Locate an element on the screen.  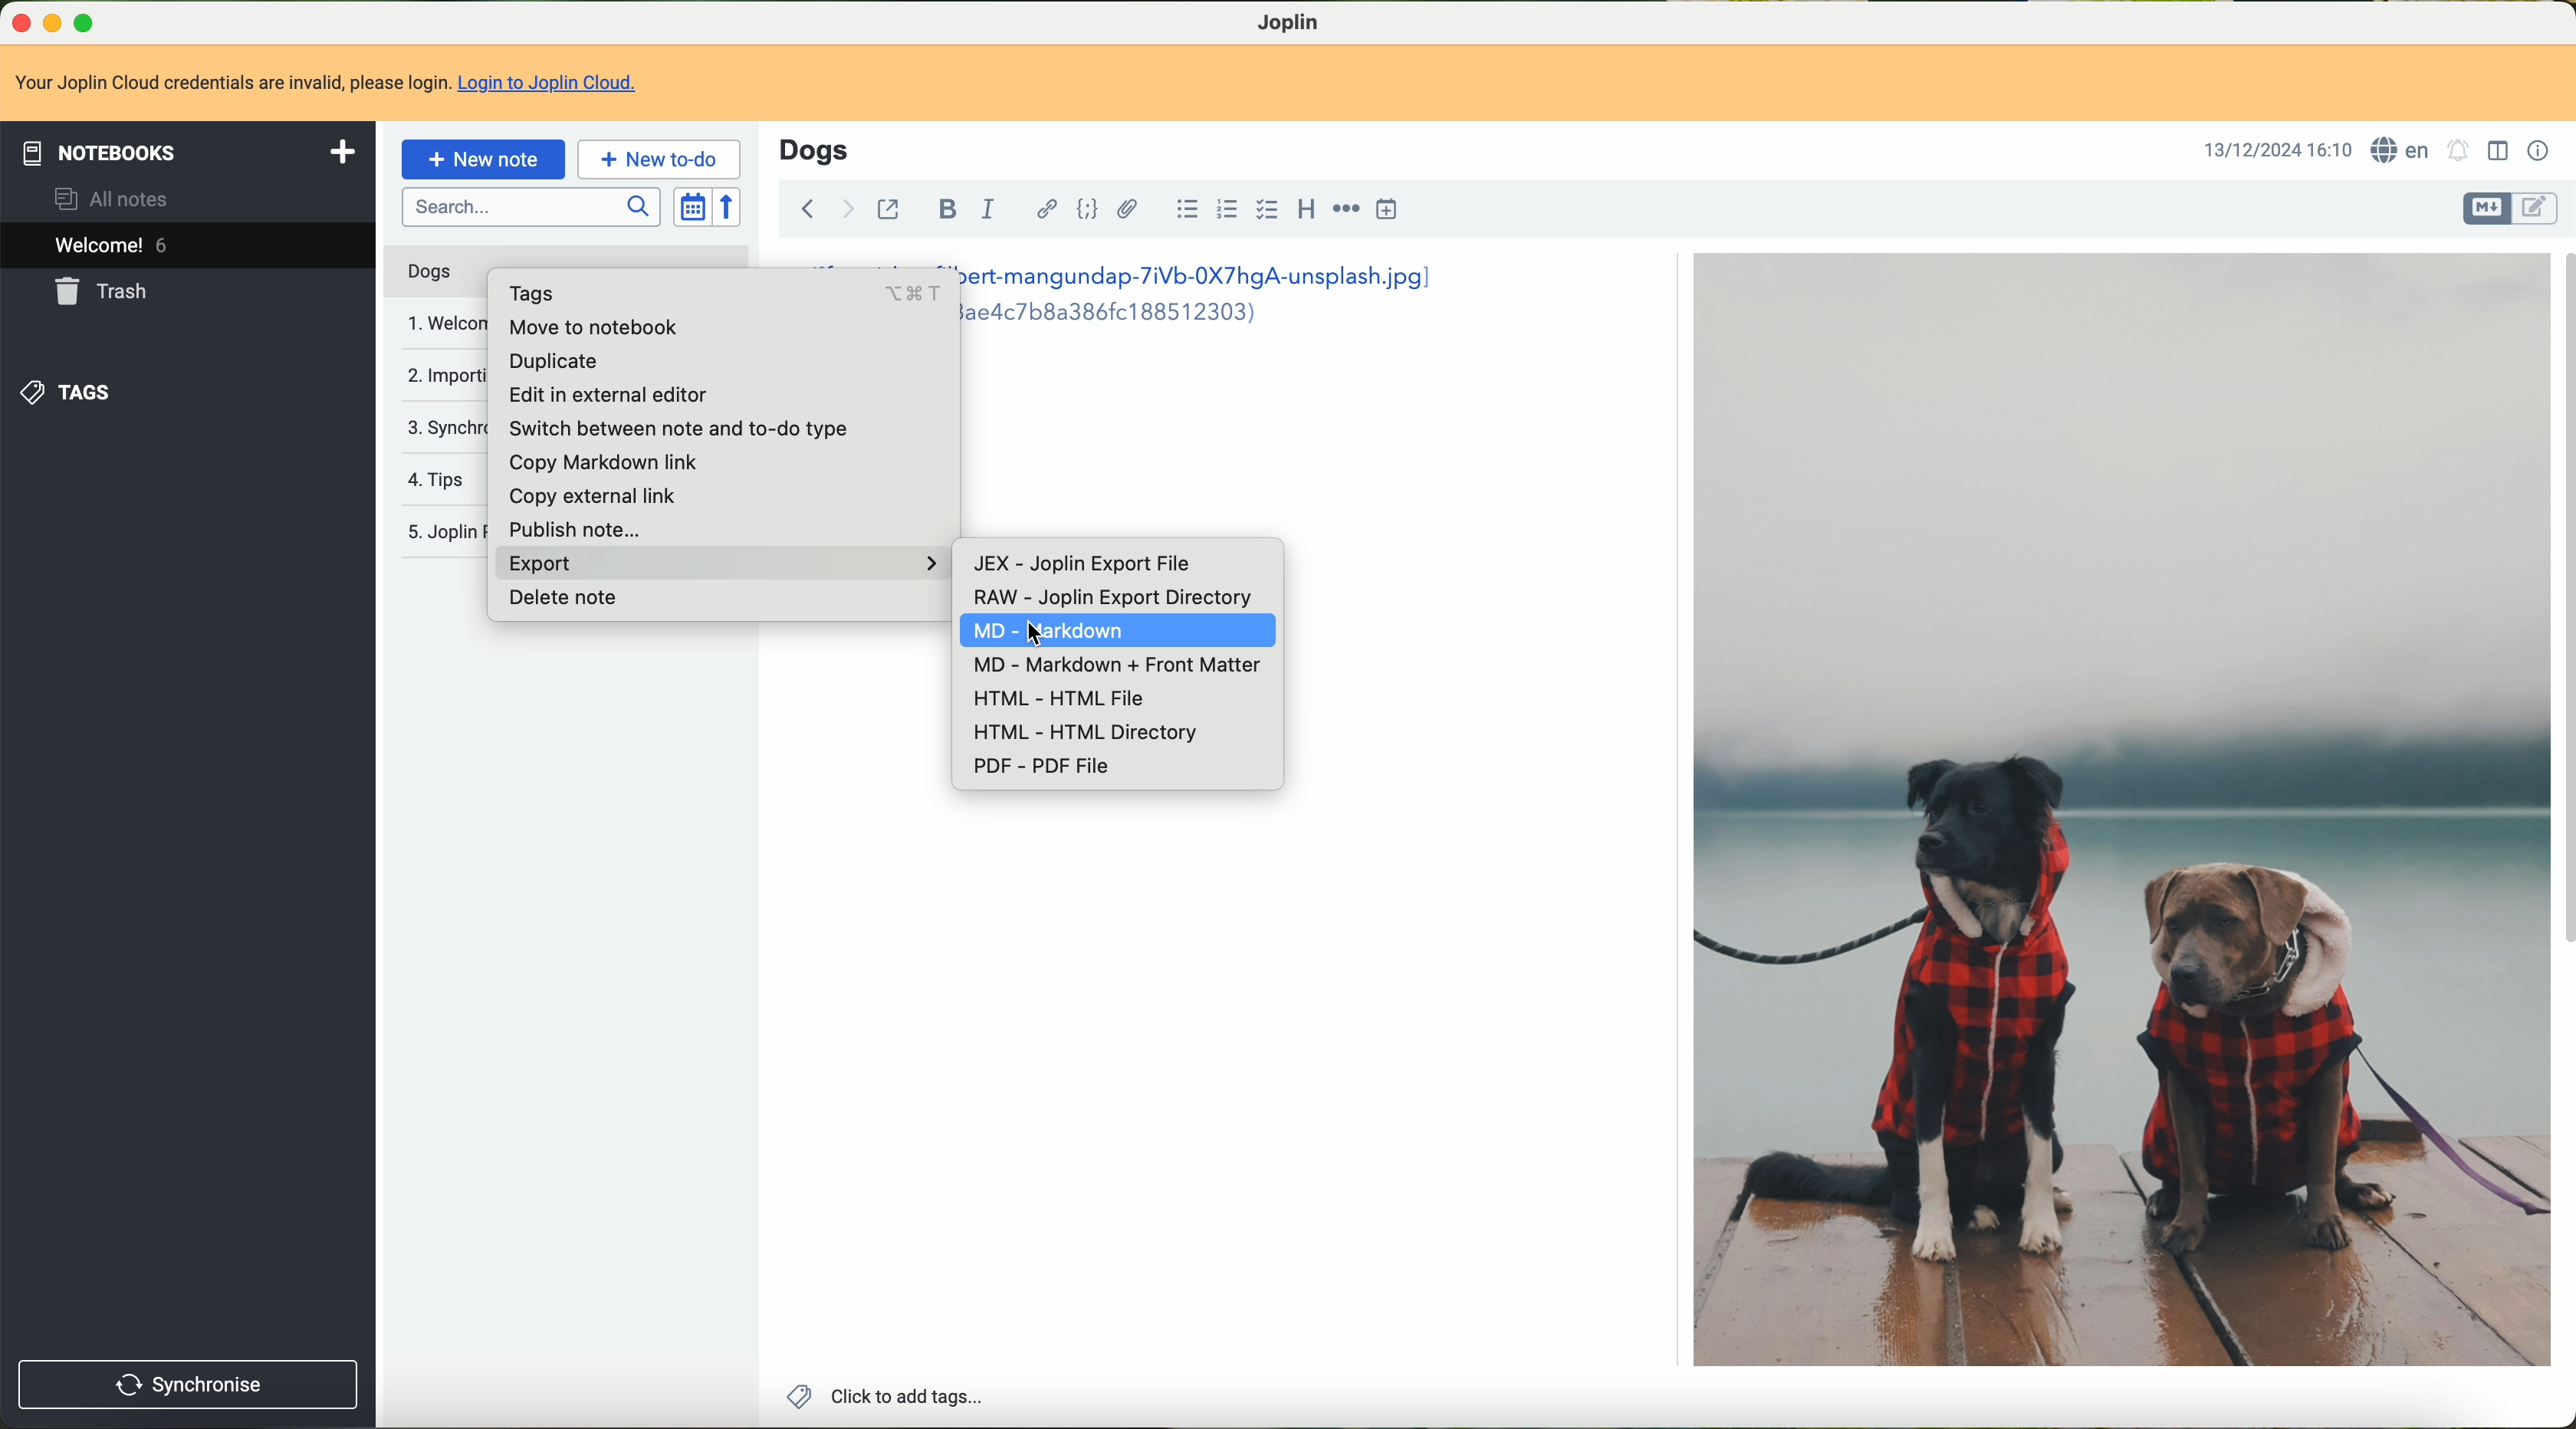
insert time is located at coordinates (1390, 212).